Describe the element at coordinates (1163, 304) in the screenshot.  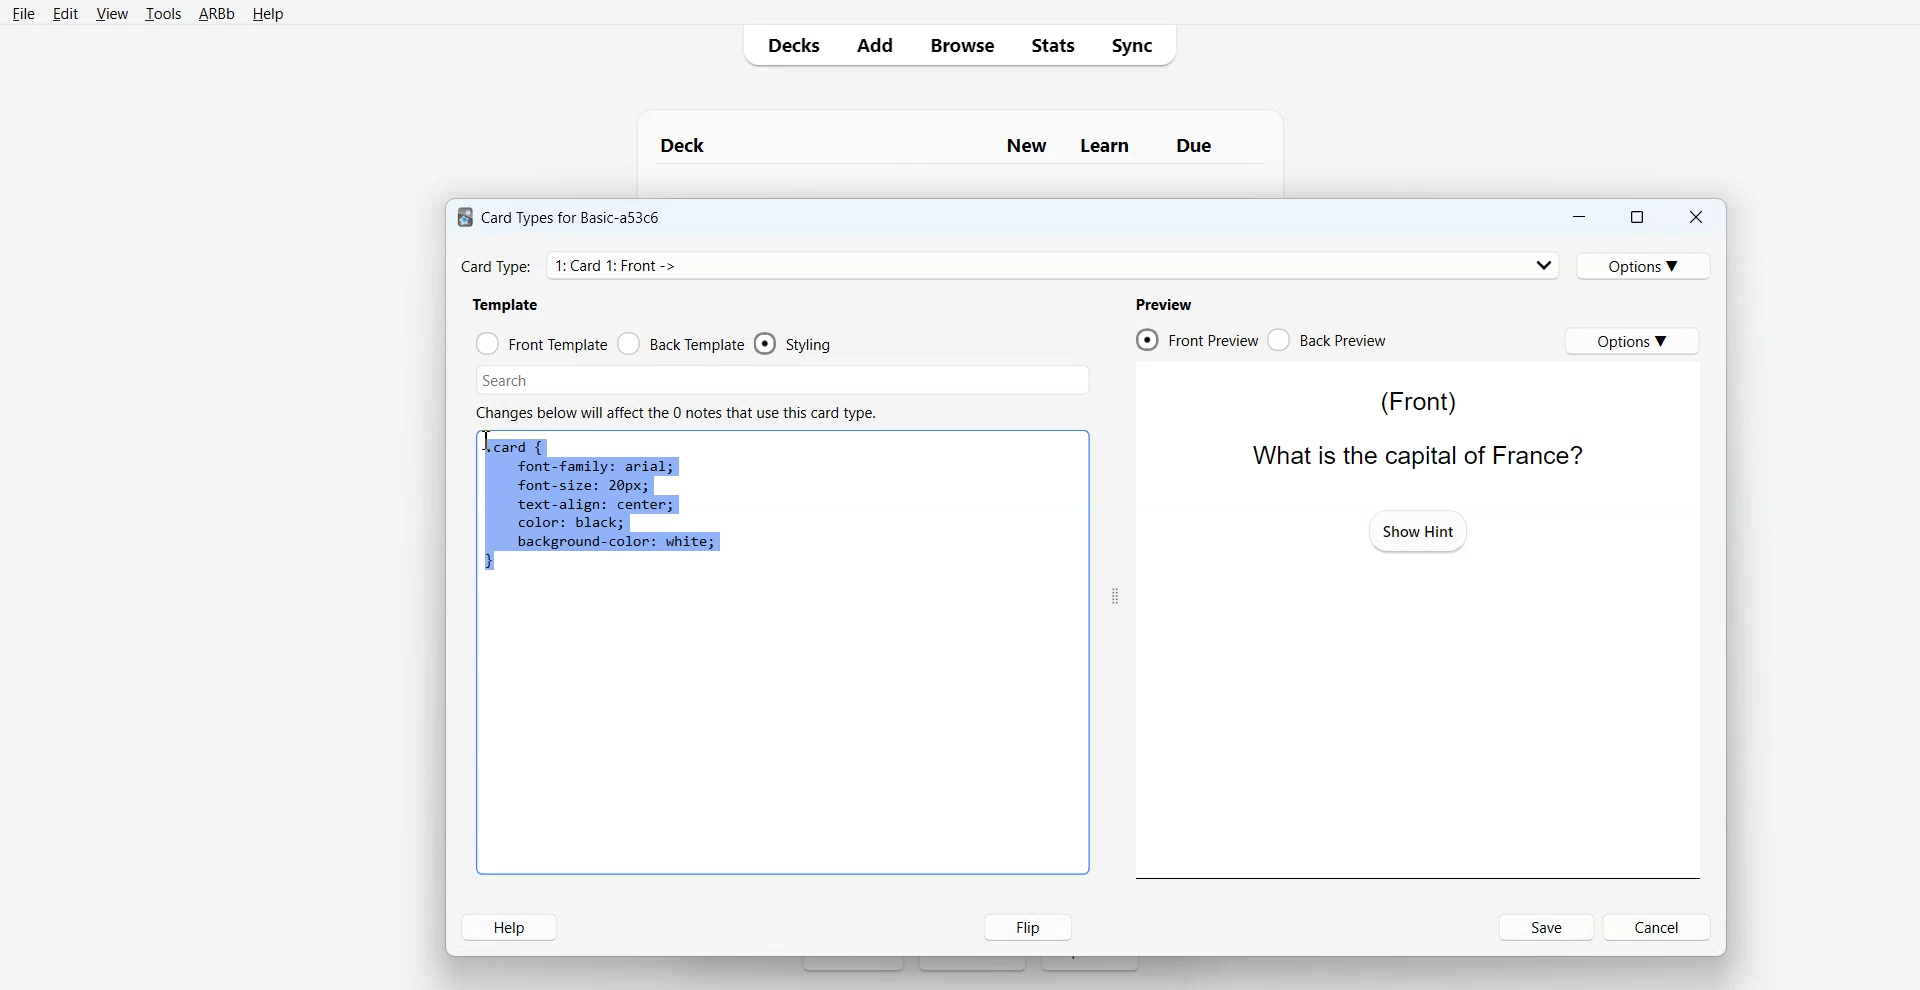
I see `Preview` at that location.